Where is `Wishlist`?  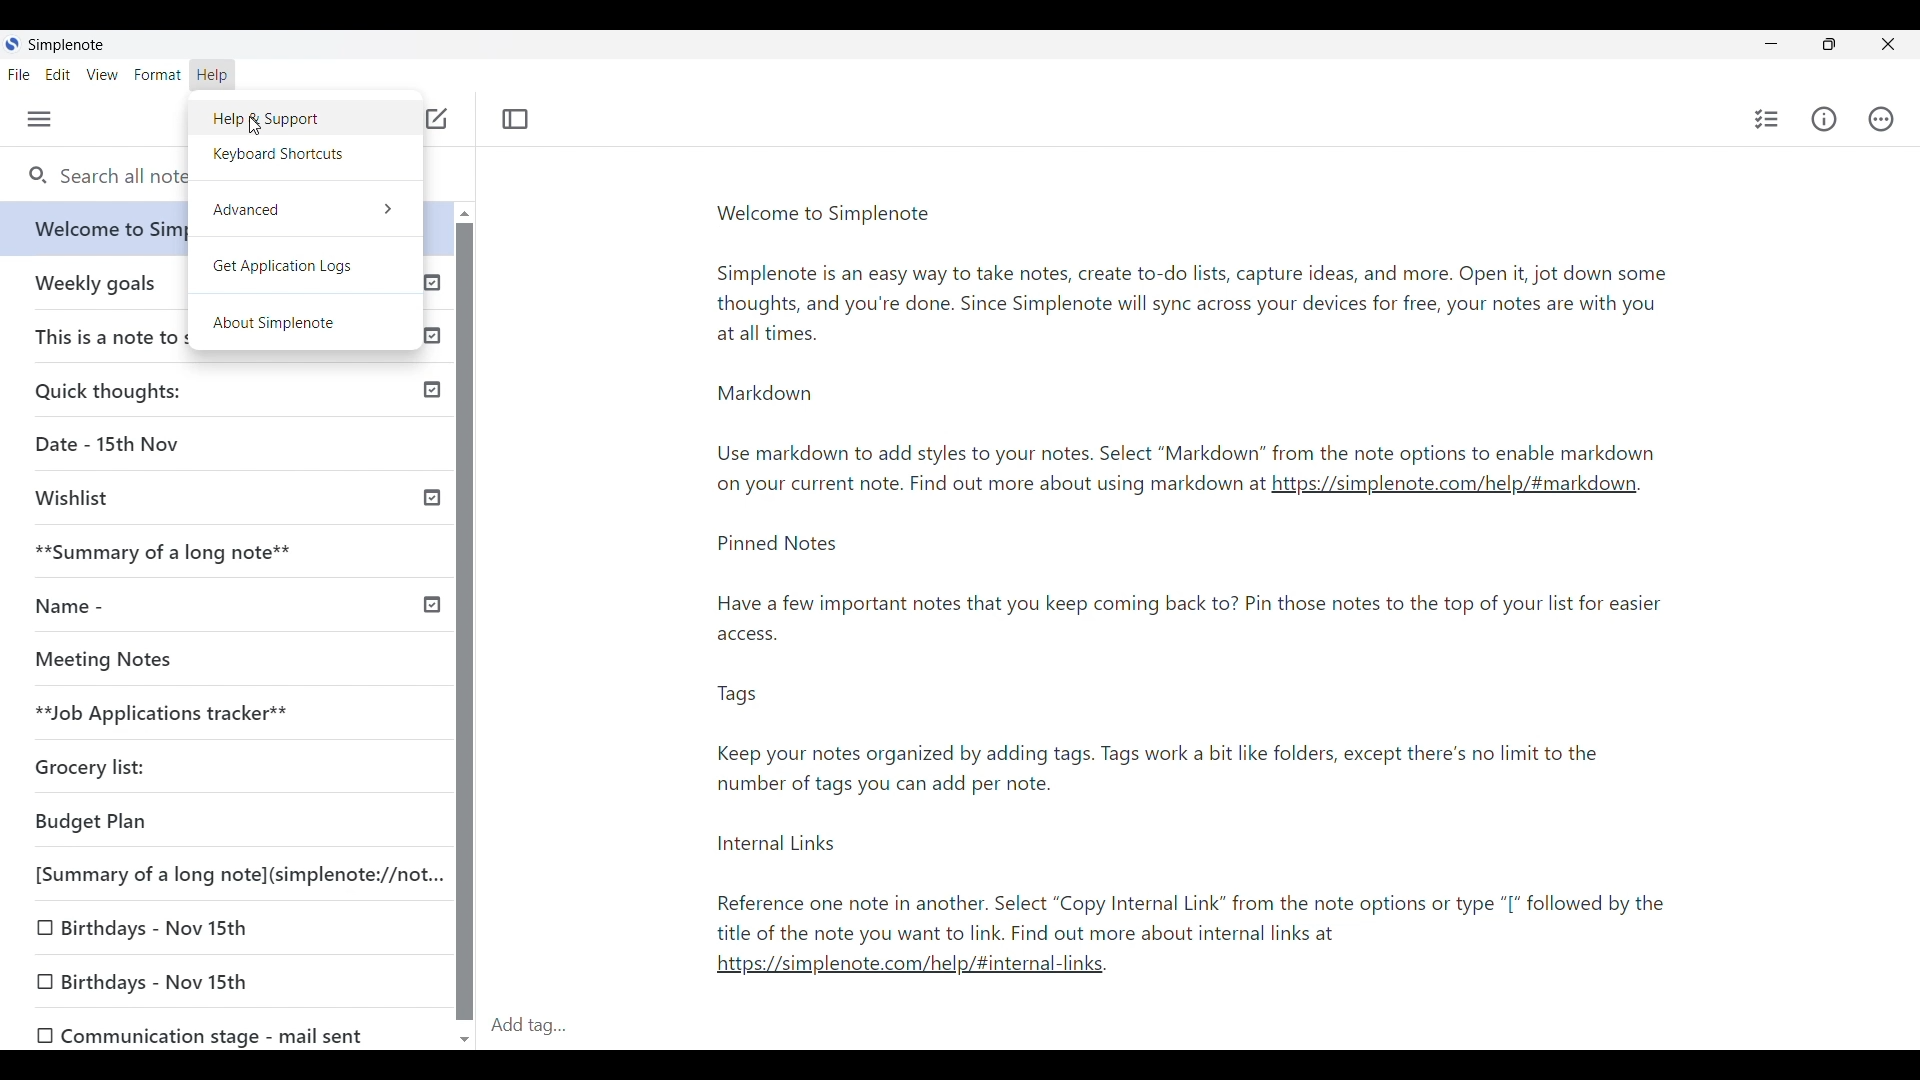 Wishlist is located at coordinates (185, 495).